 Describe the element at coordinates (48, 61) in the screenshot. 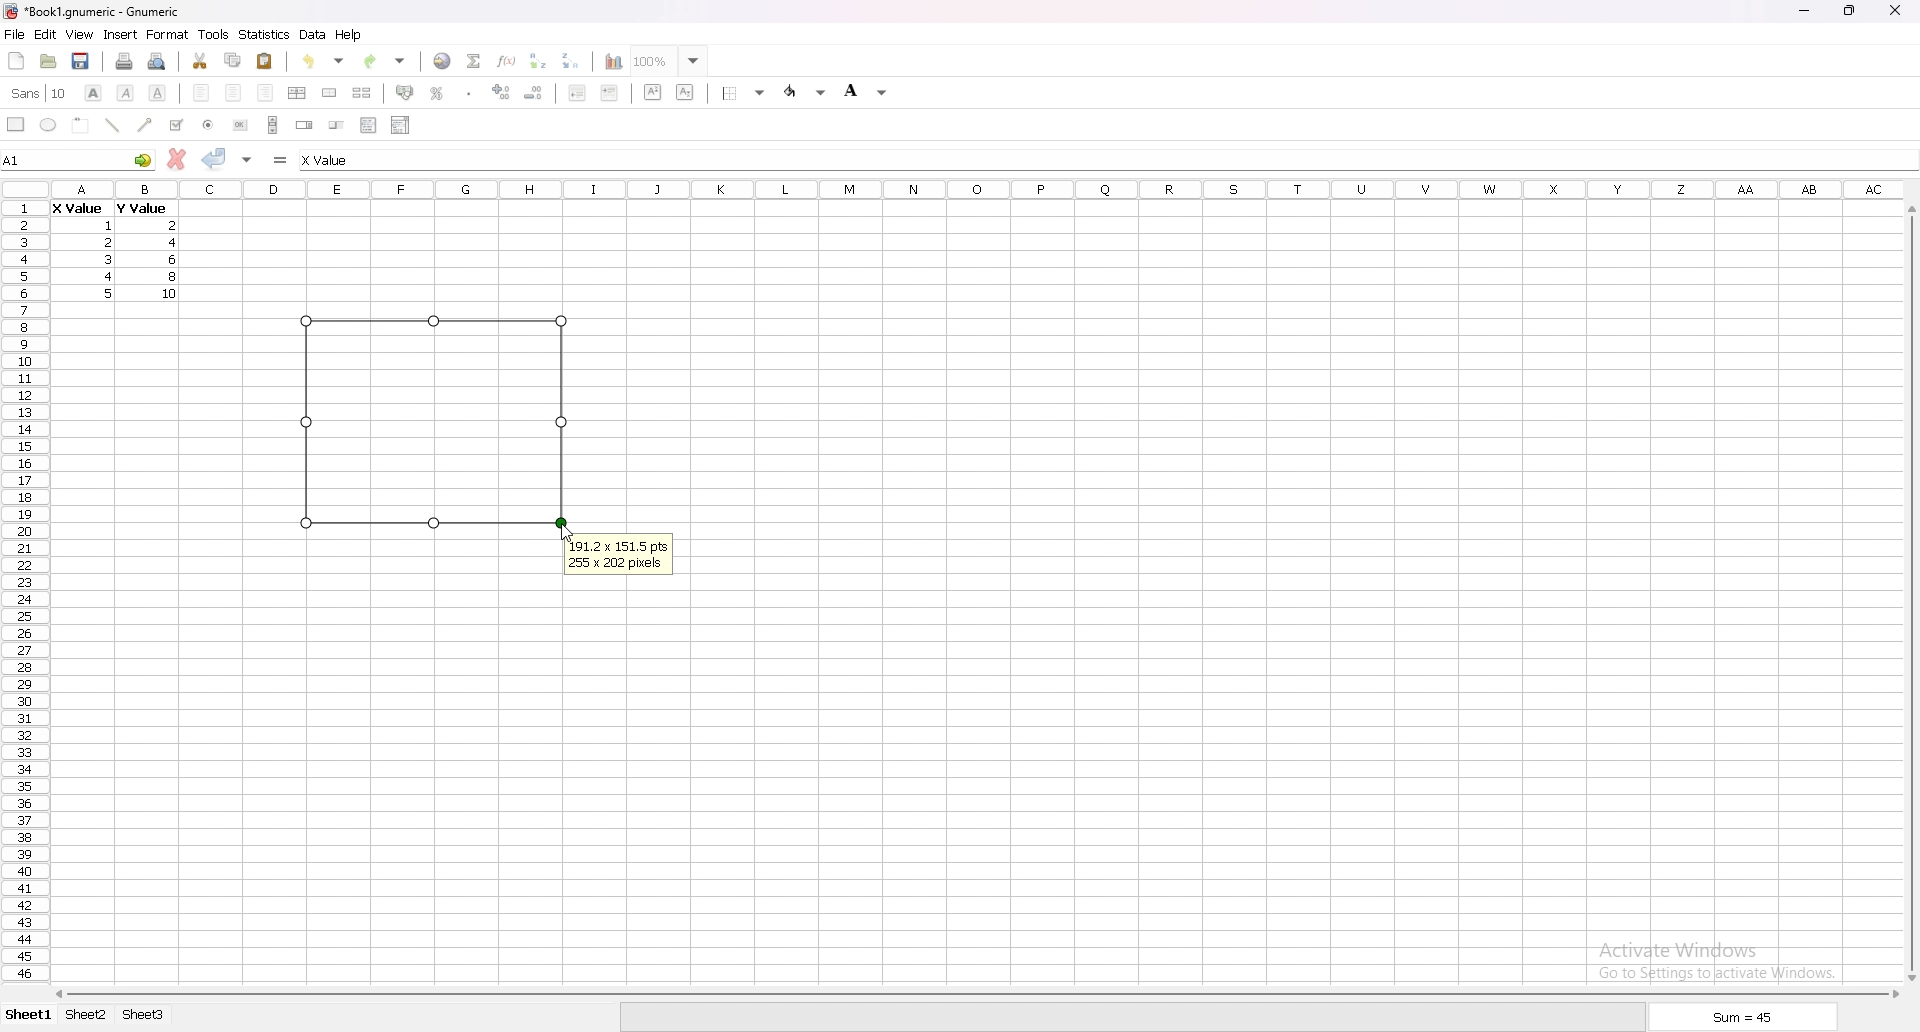

I see `open` at that location.